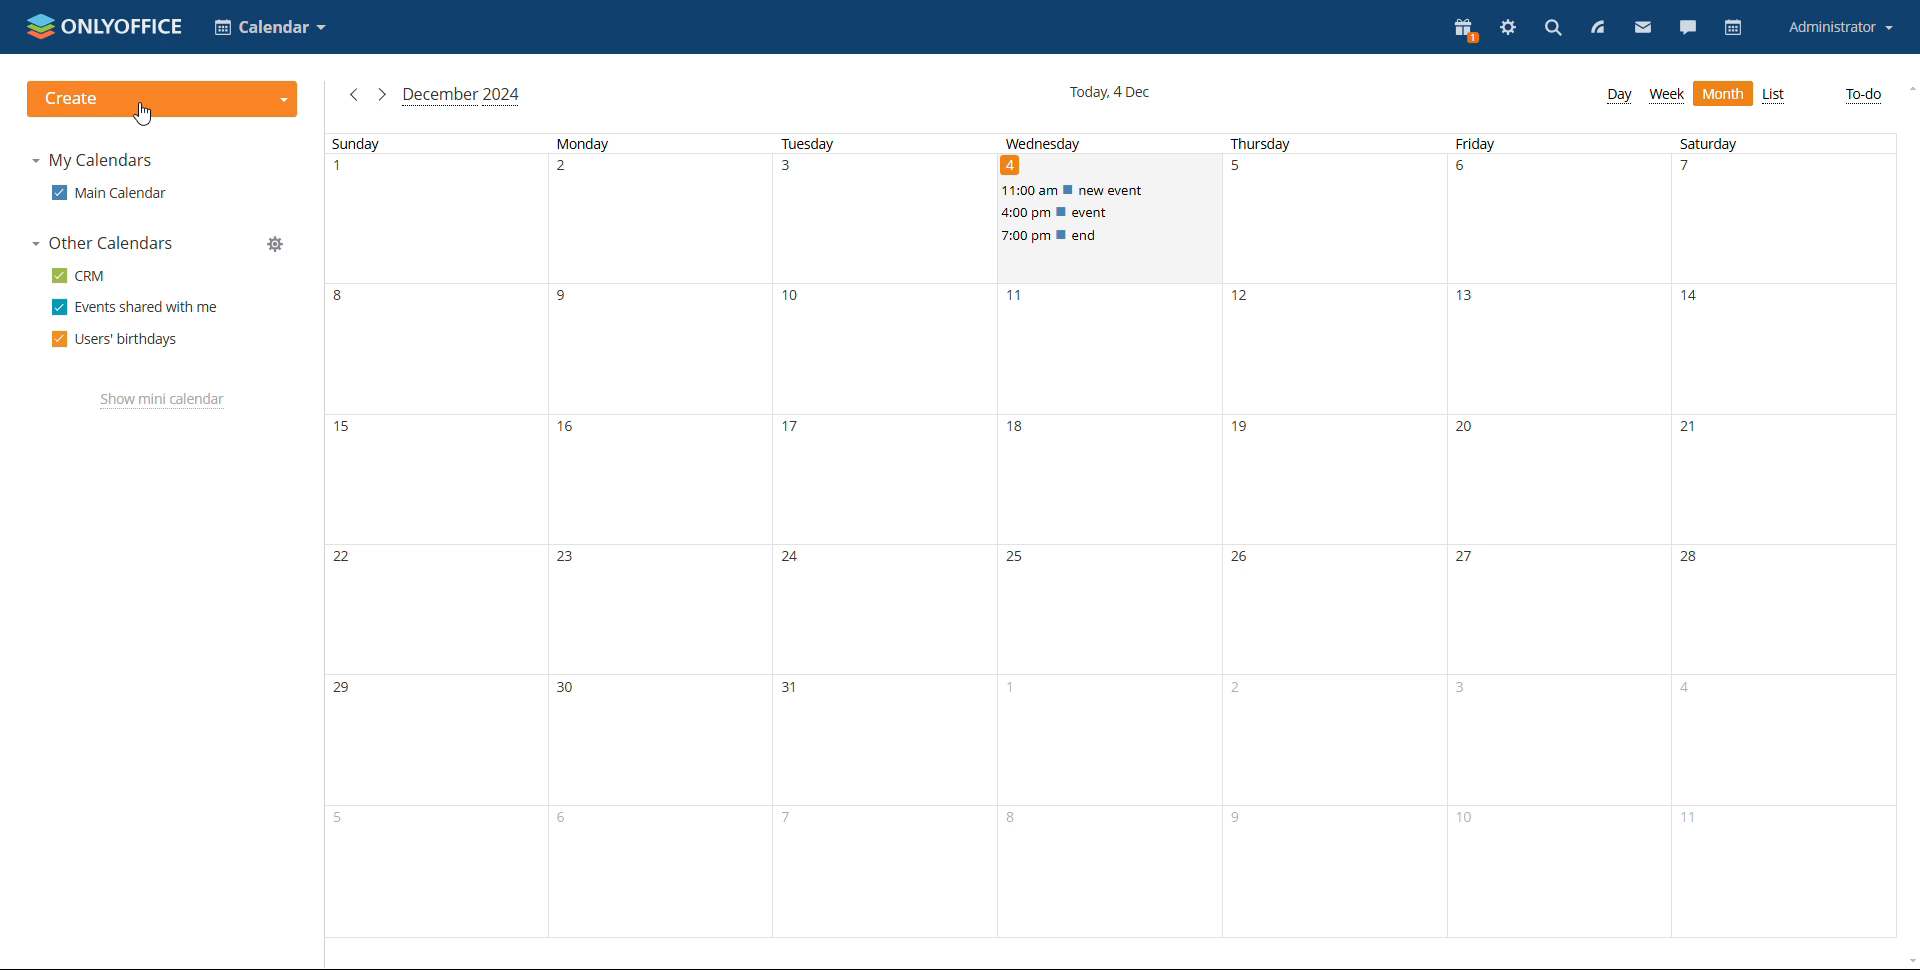 This screenshot has height=970, width=1920. I want to click on show mini calendar, so click(161, 400).